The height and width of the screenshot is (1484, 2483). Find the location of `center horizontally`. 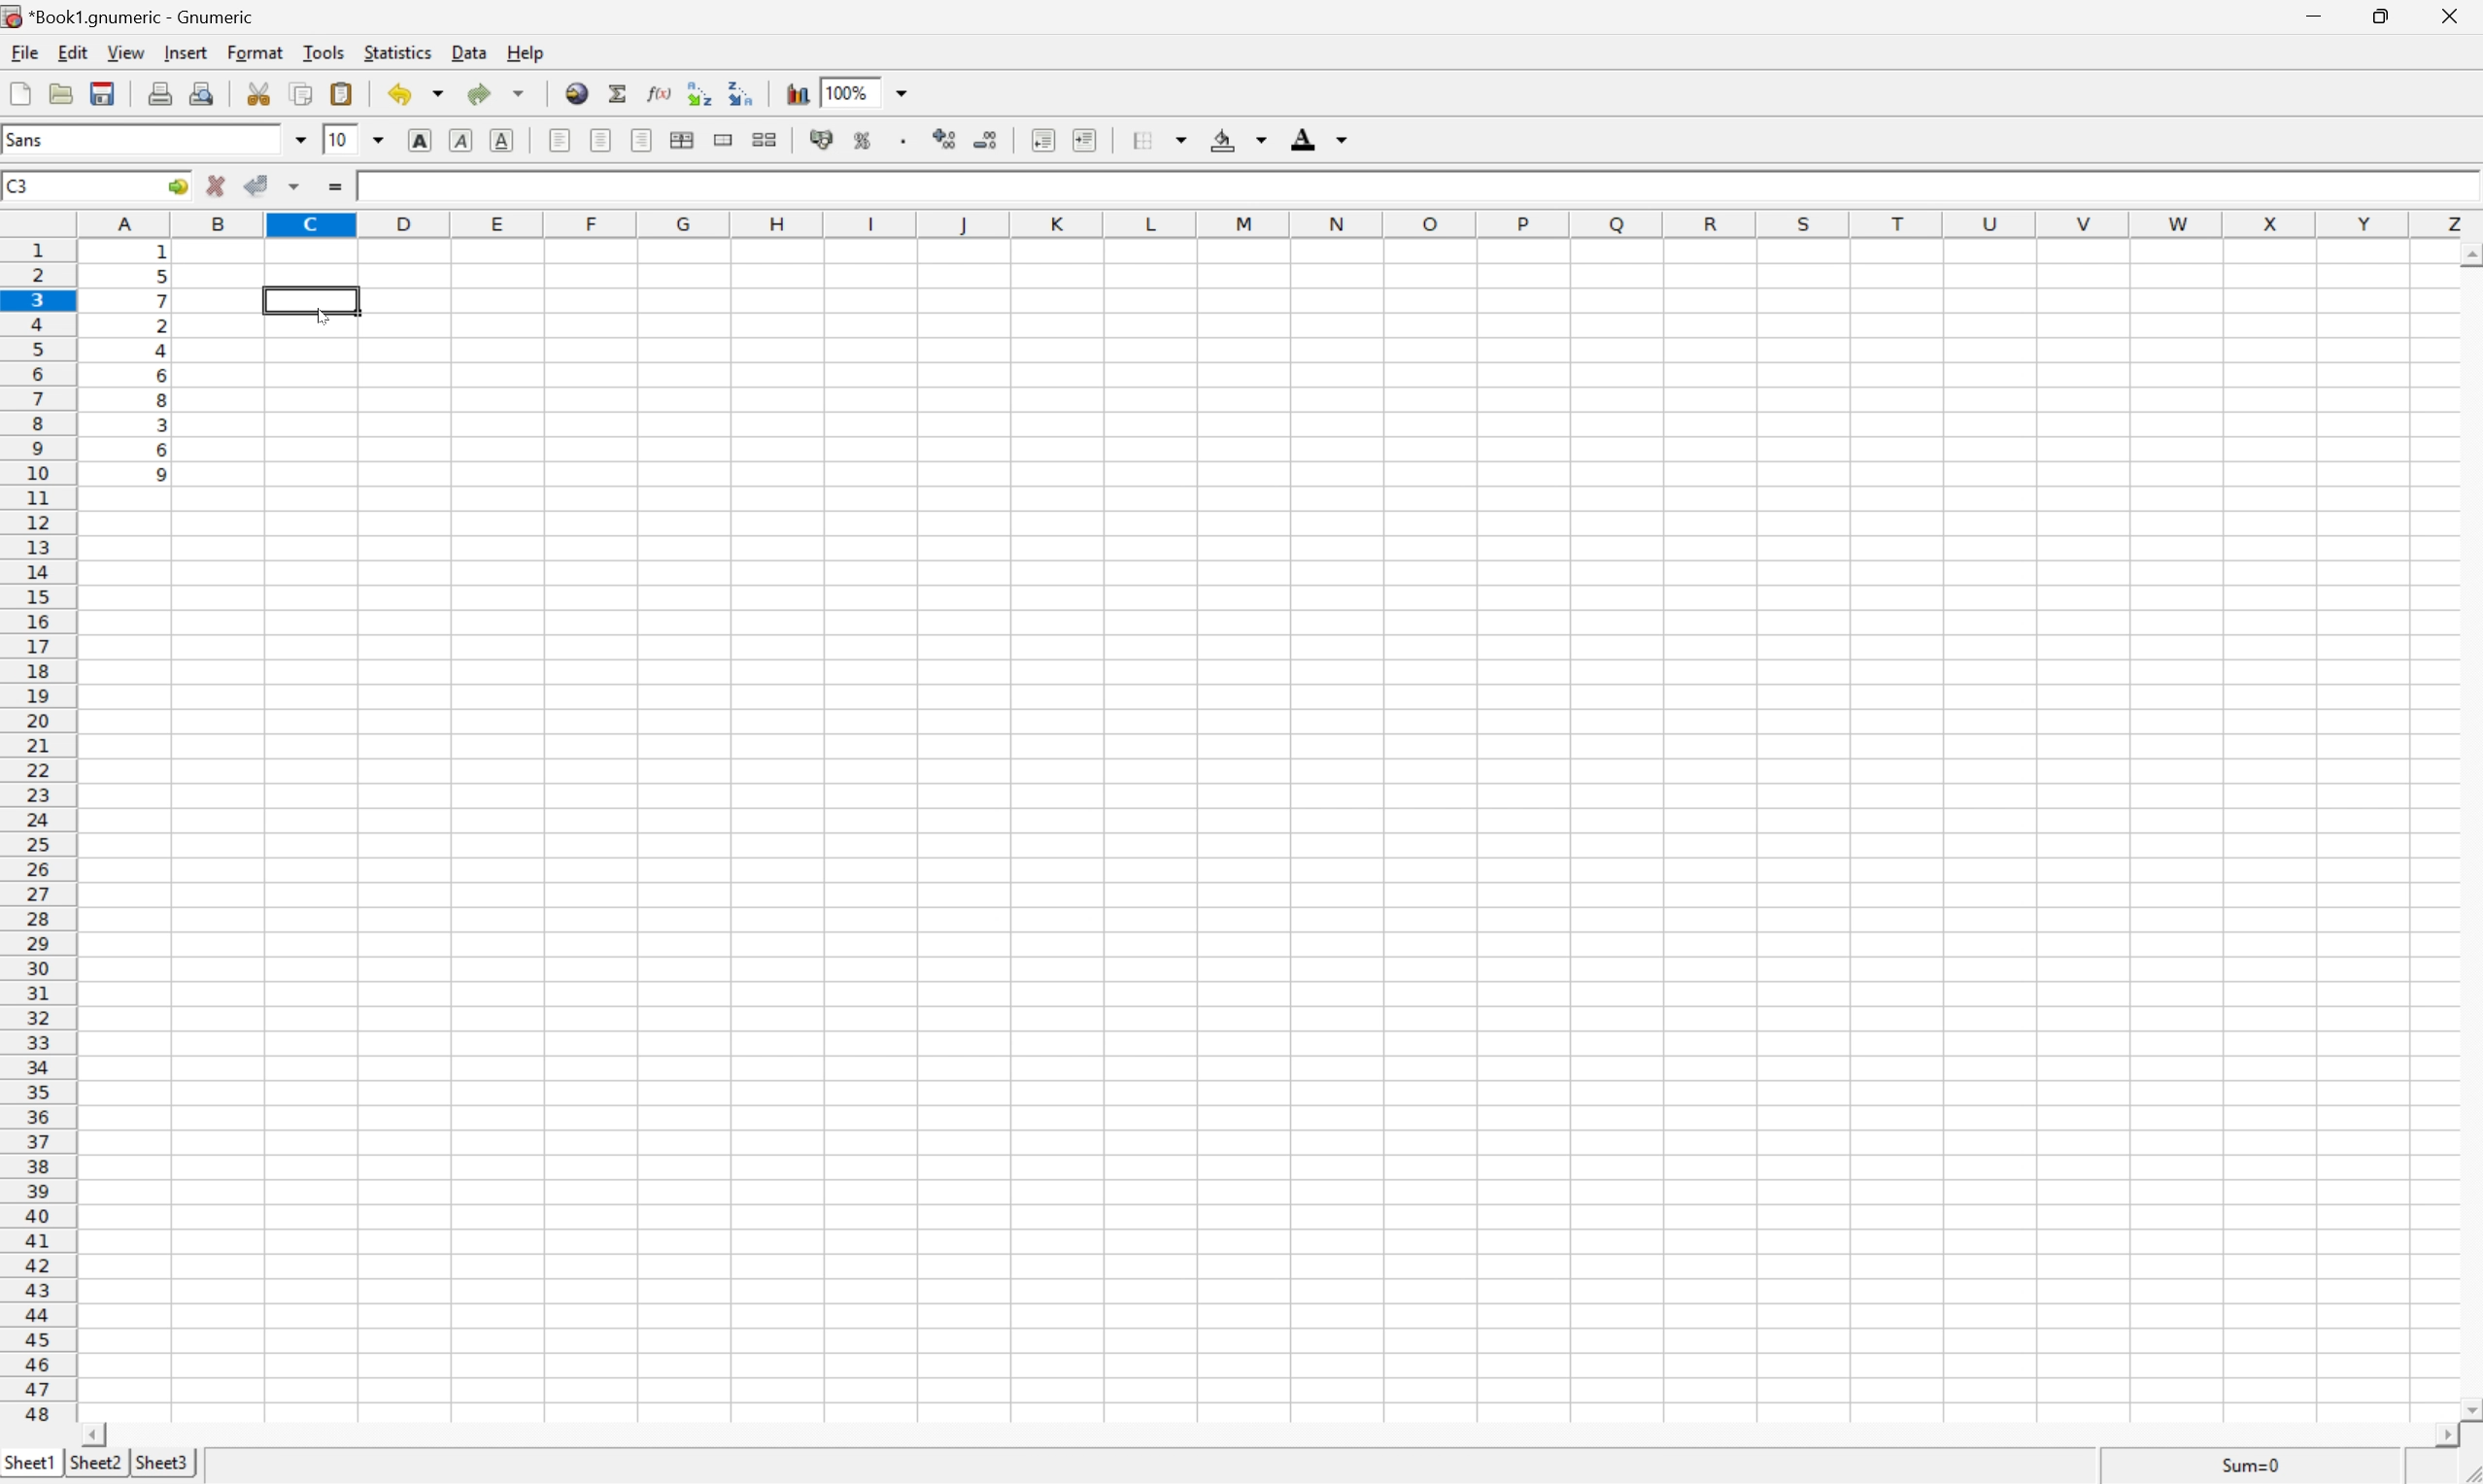

center horizontally is located at coordinates (685, 140).